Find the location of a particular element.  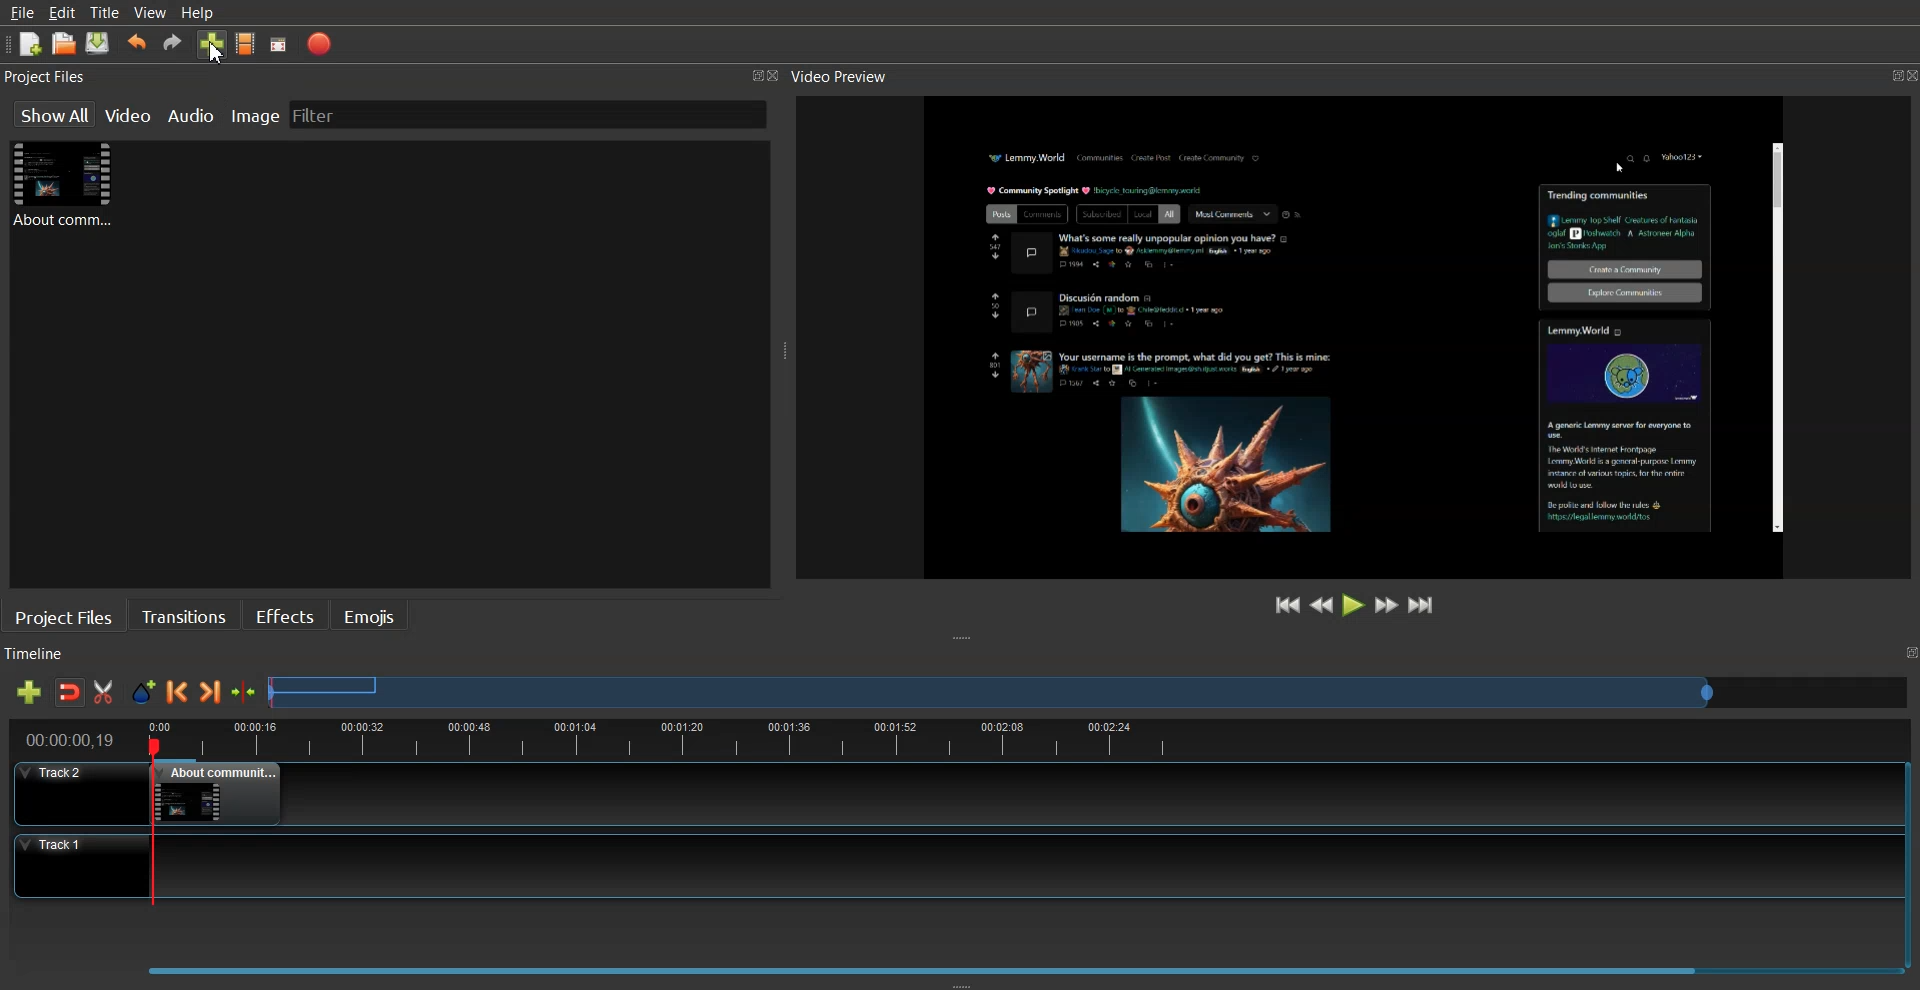

Image is located at coordinates (255, 113).